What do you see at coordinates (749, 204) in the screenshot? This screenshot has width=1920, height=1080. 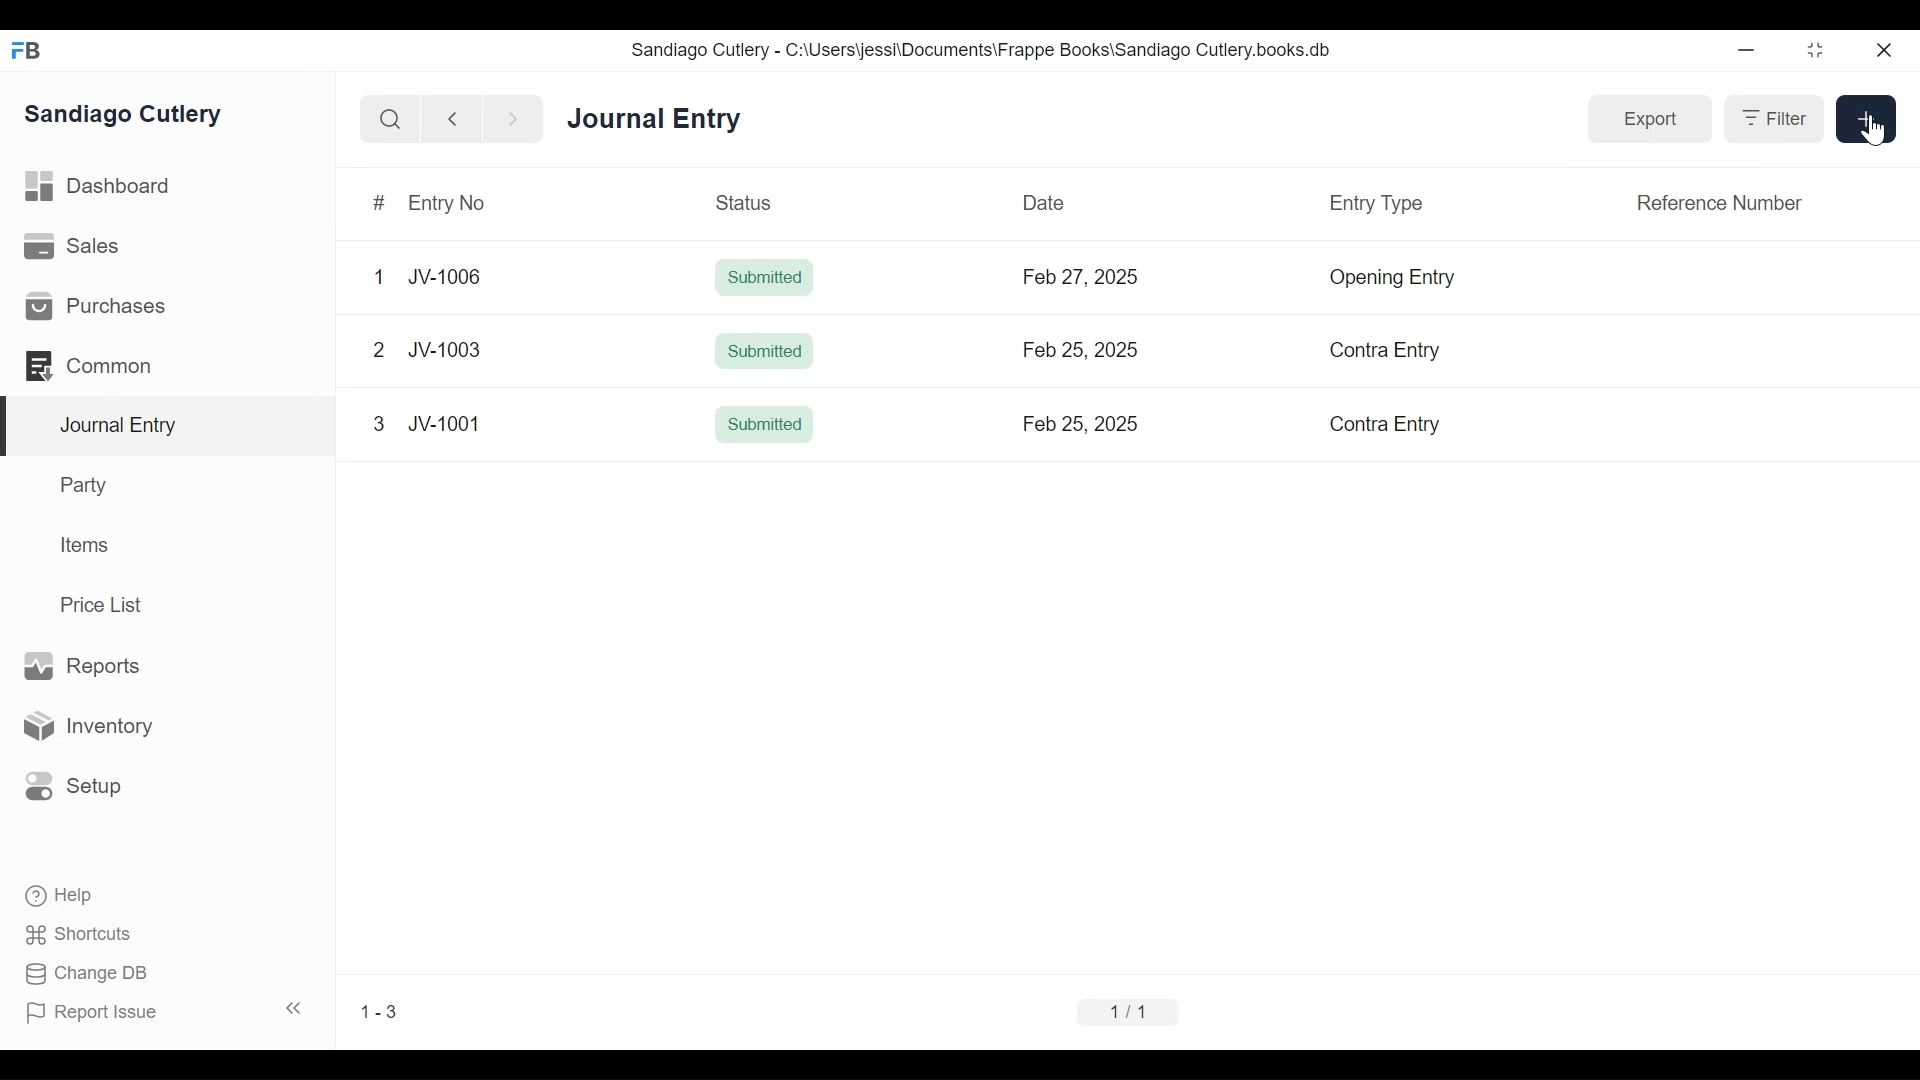 I see `Status` at bounding box center [749, 204].